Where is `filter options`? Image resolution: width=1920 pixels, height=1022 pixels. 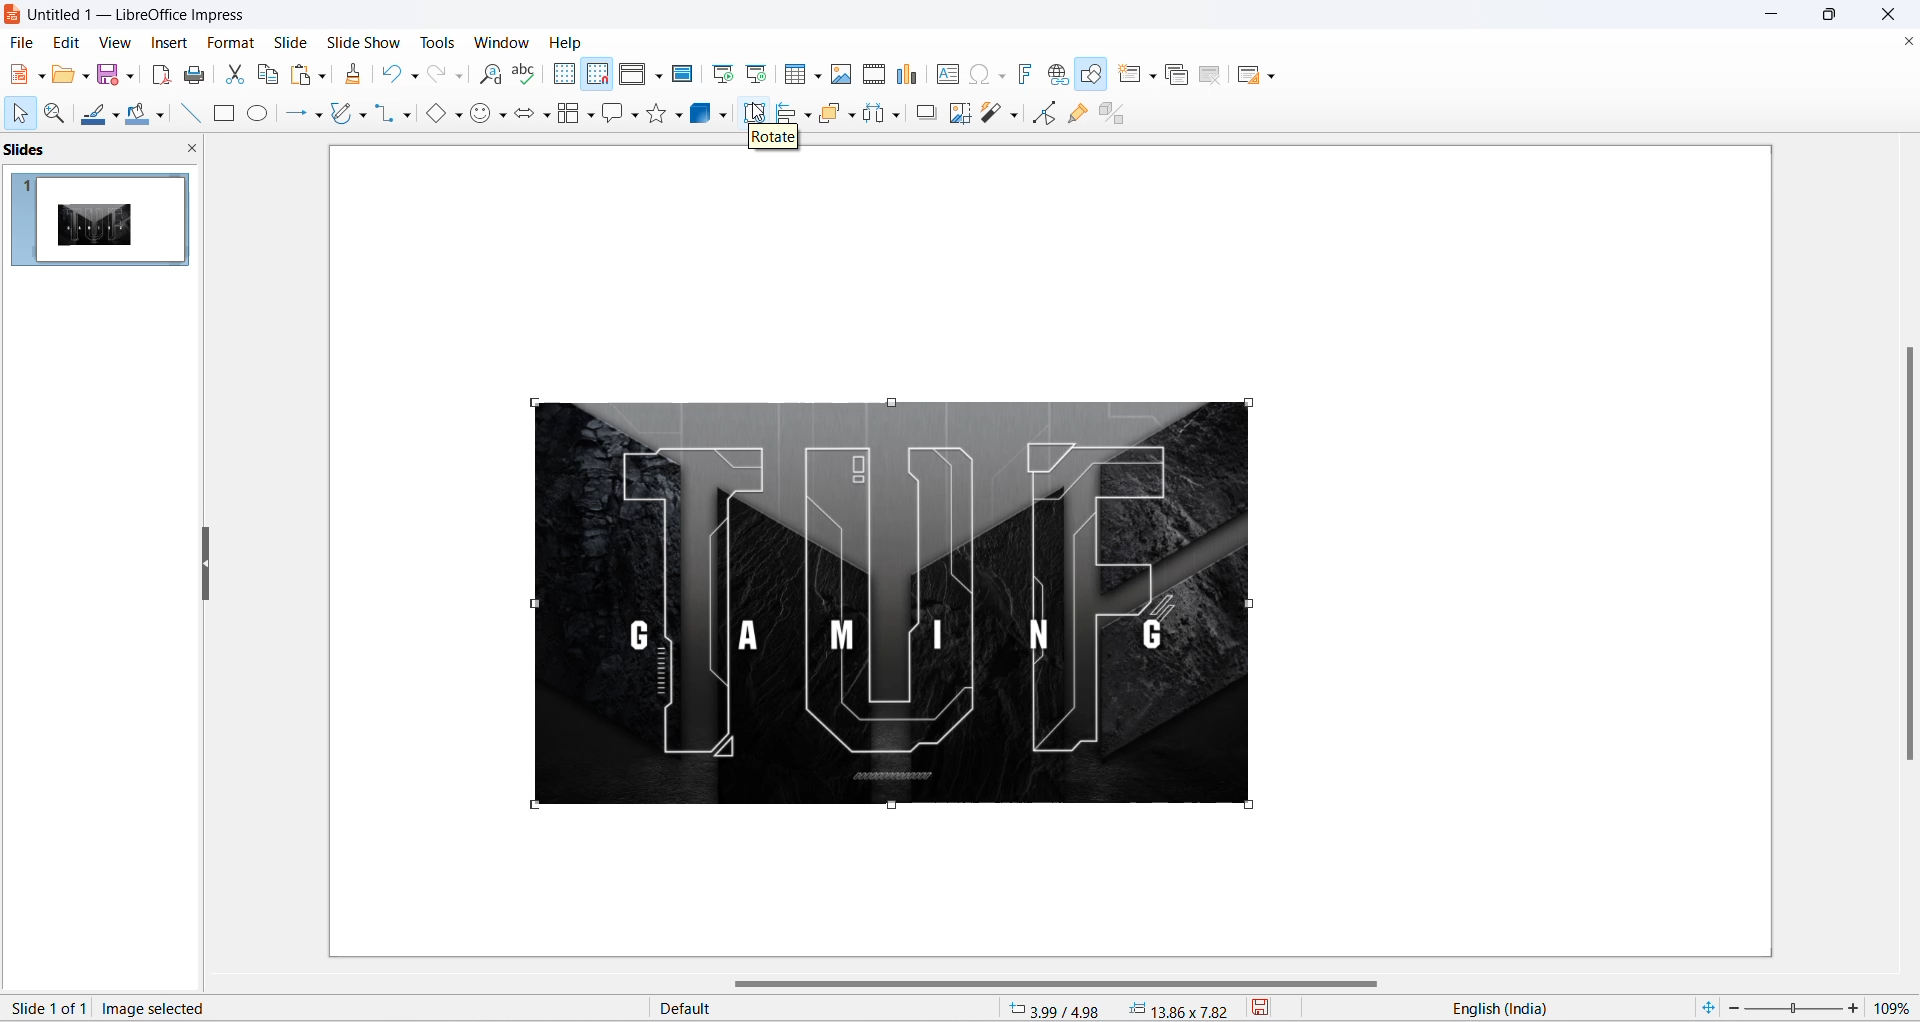
filter options is located at coordinates (1013, 114).